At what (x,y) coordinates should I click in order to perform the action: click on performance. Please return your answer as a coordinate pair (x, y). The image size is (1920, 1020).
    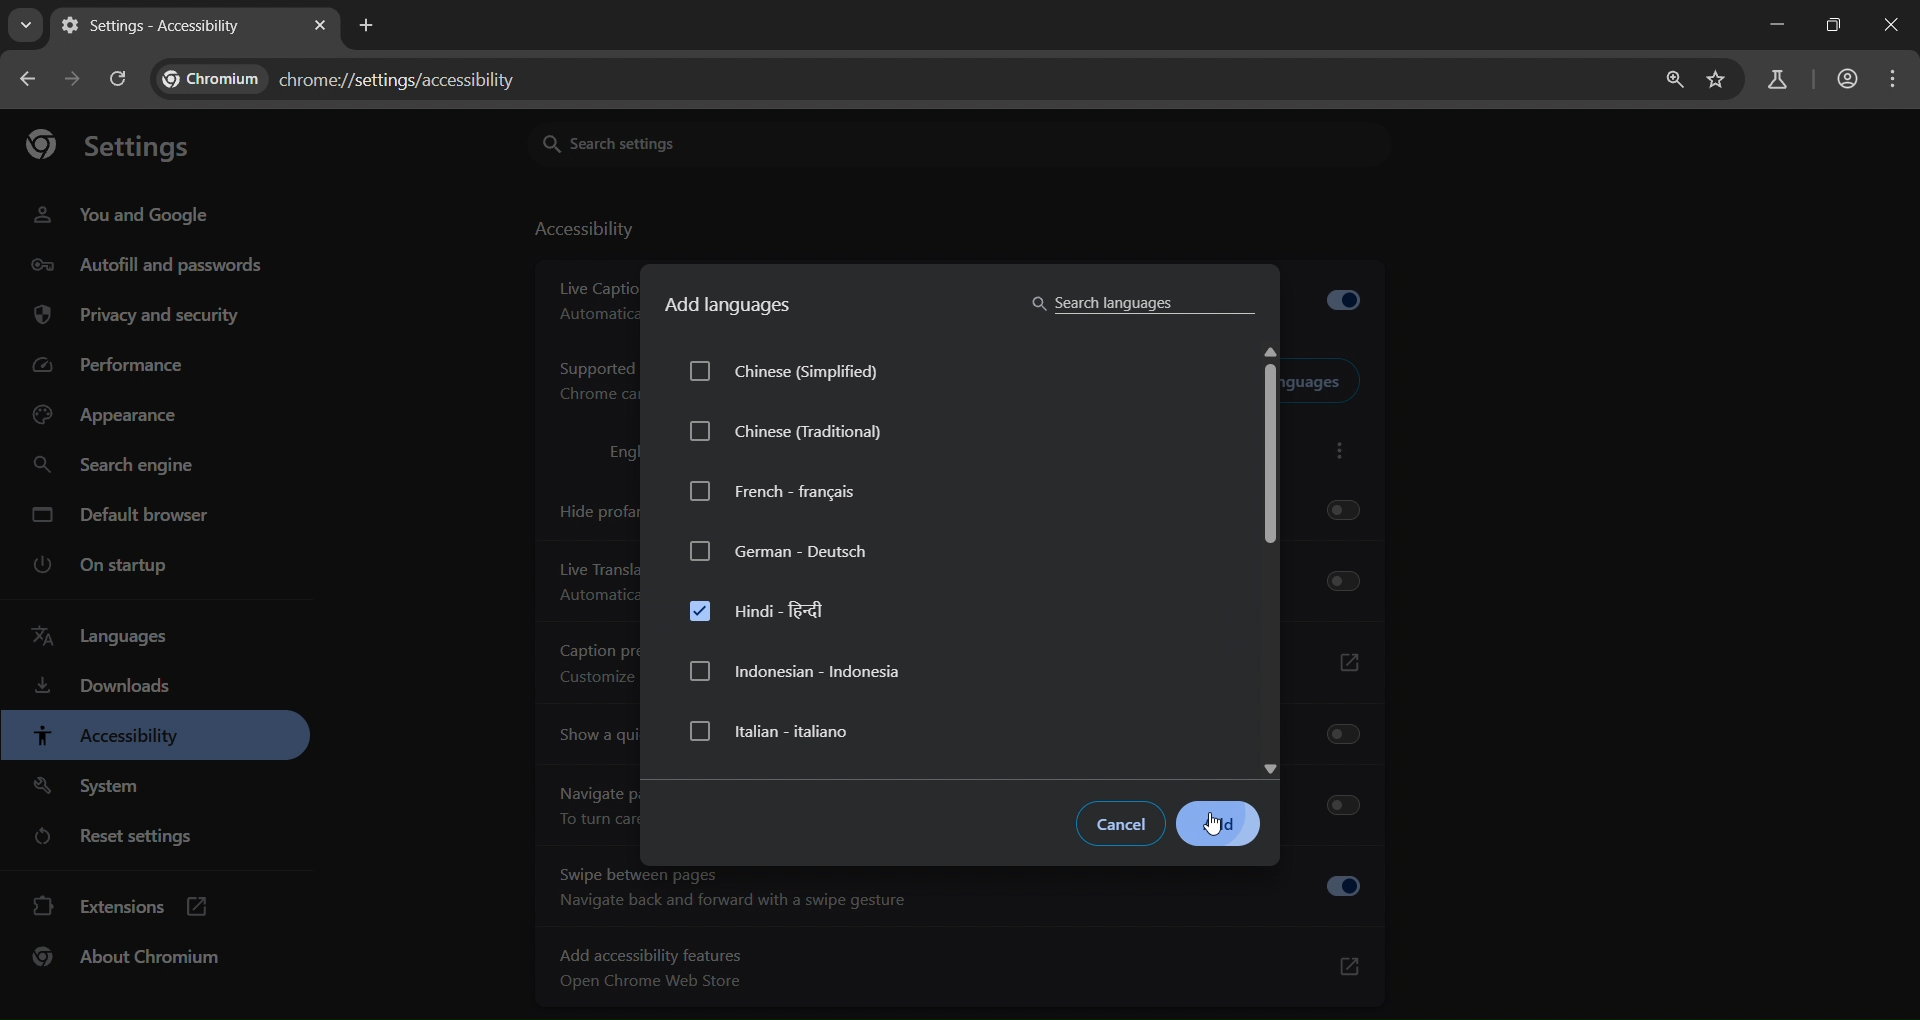
    Looking at the image, I should click on (115, 362).